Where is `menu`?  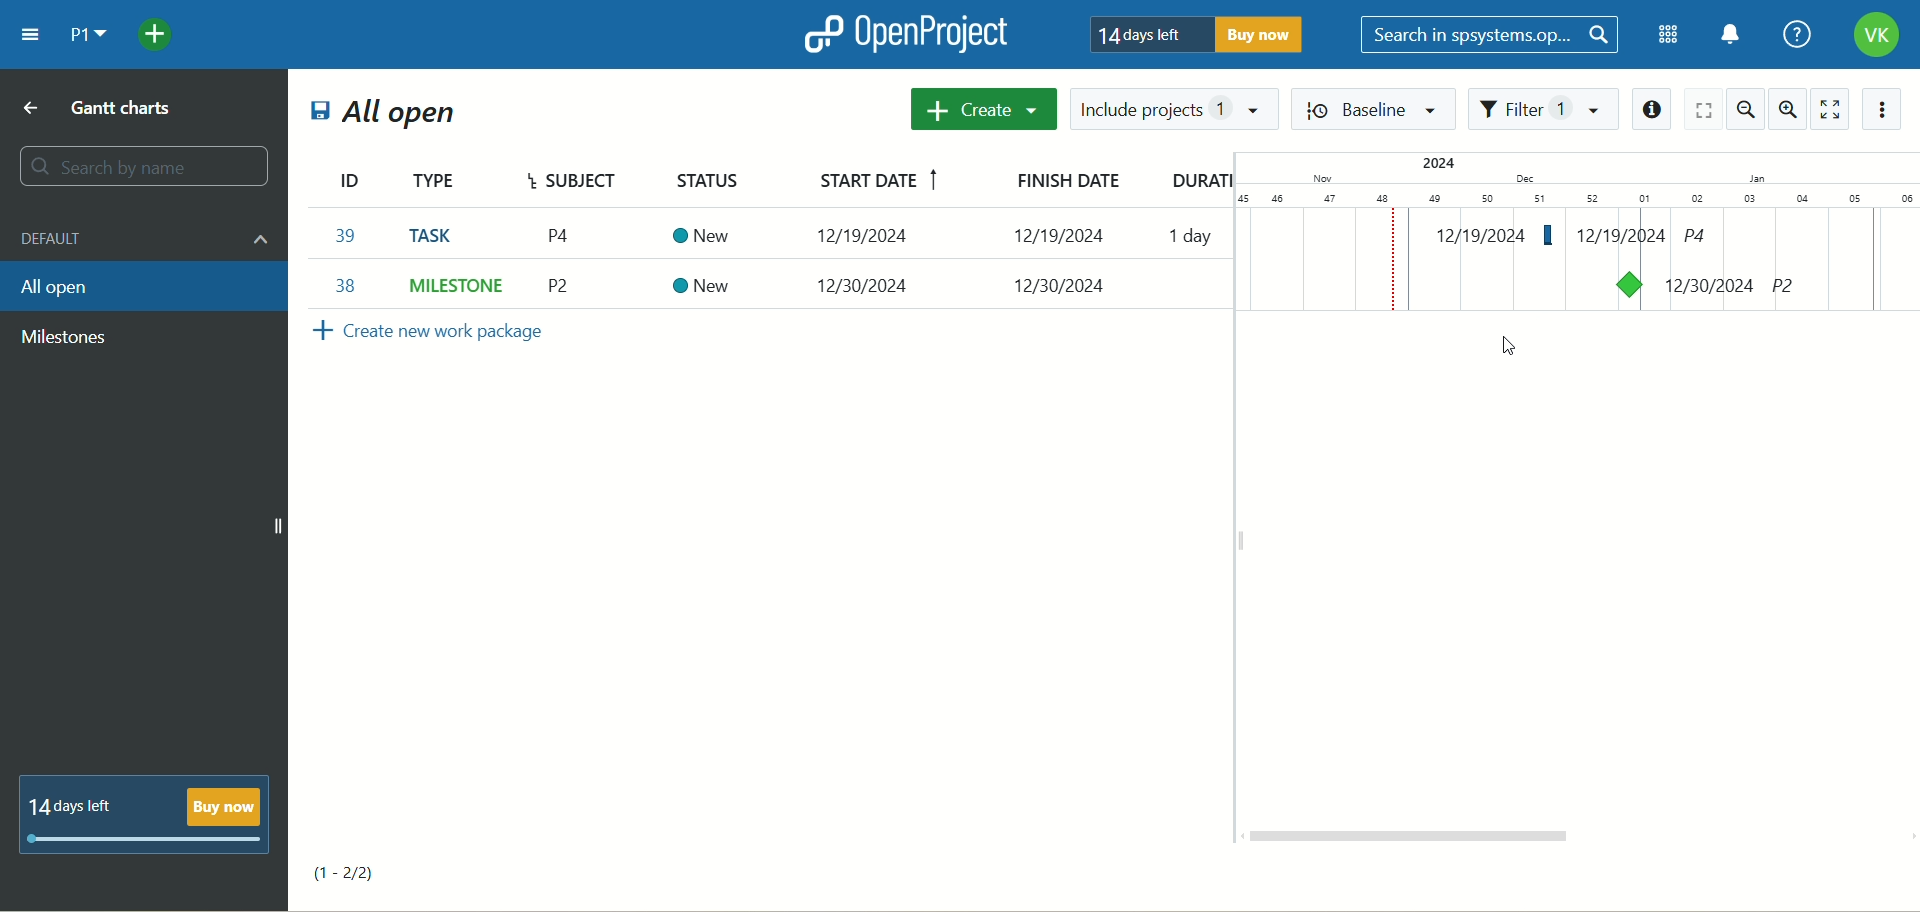 menu is located at coordinates (33, 34).